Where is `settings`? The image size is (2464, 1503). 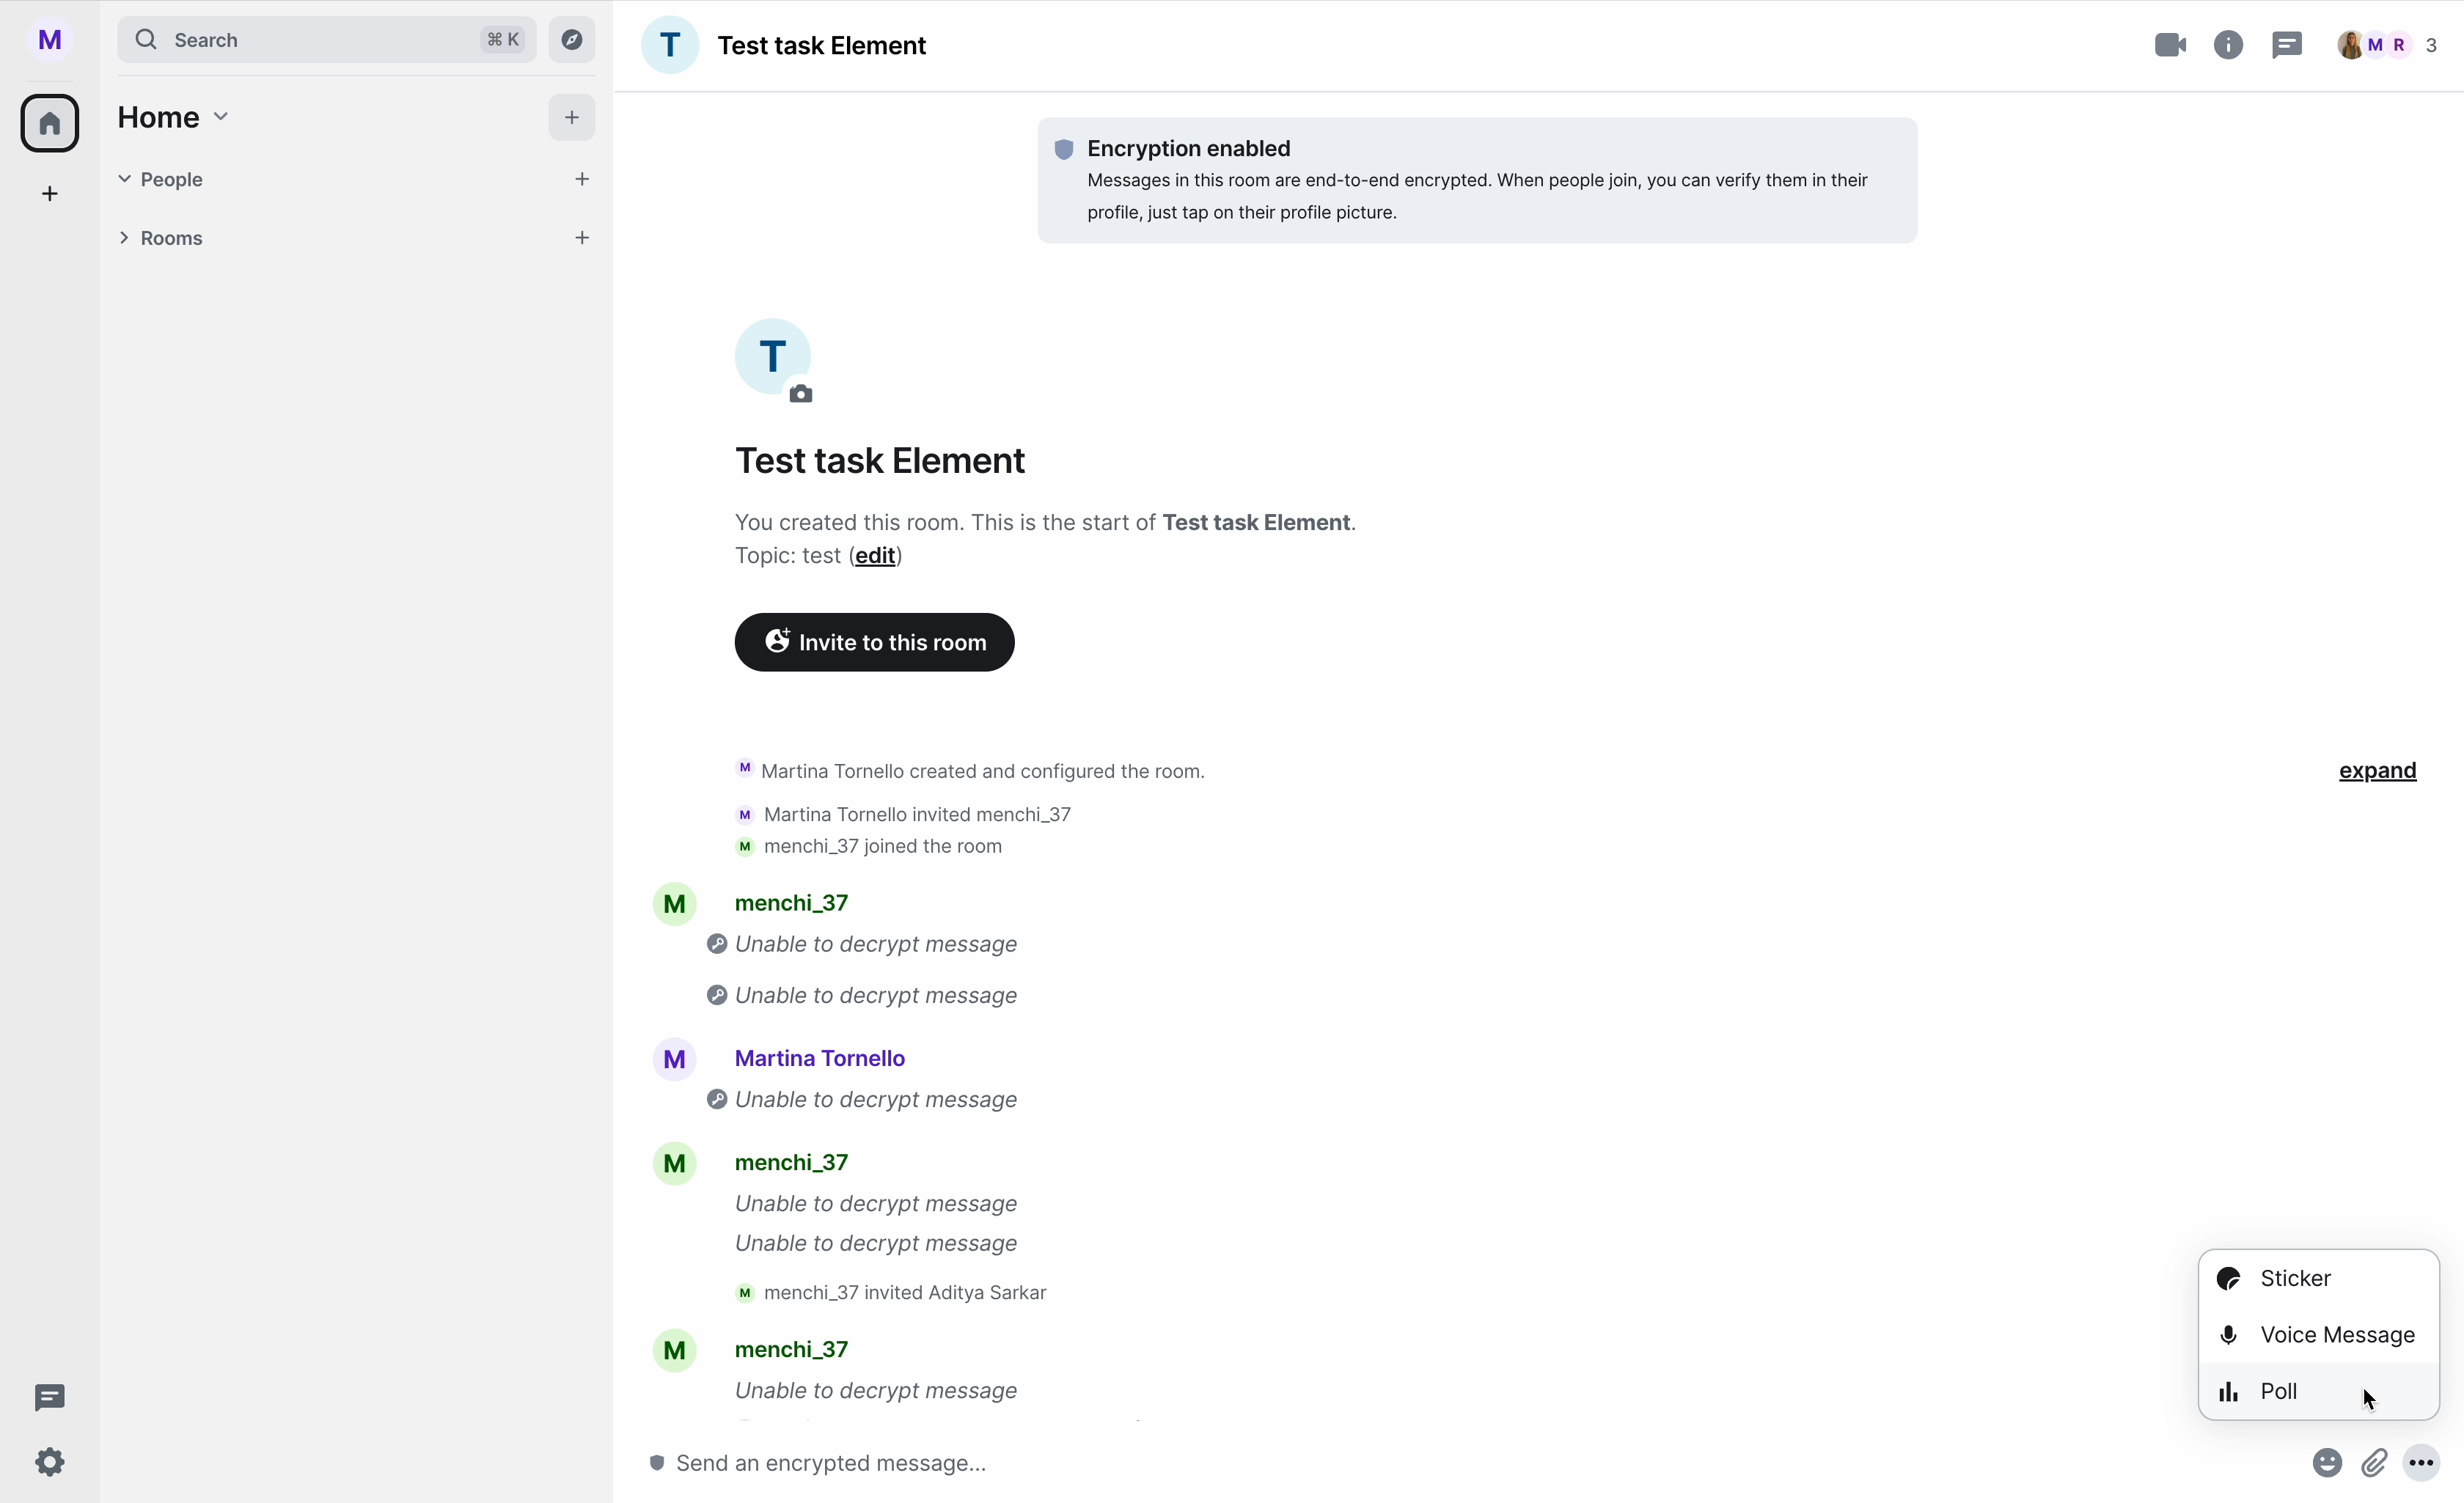
settings is located at coordinates (52, 1464).